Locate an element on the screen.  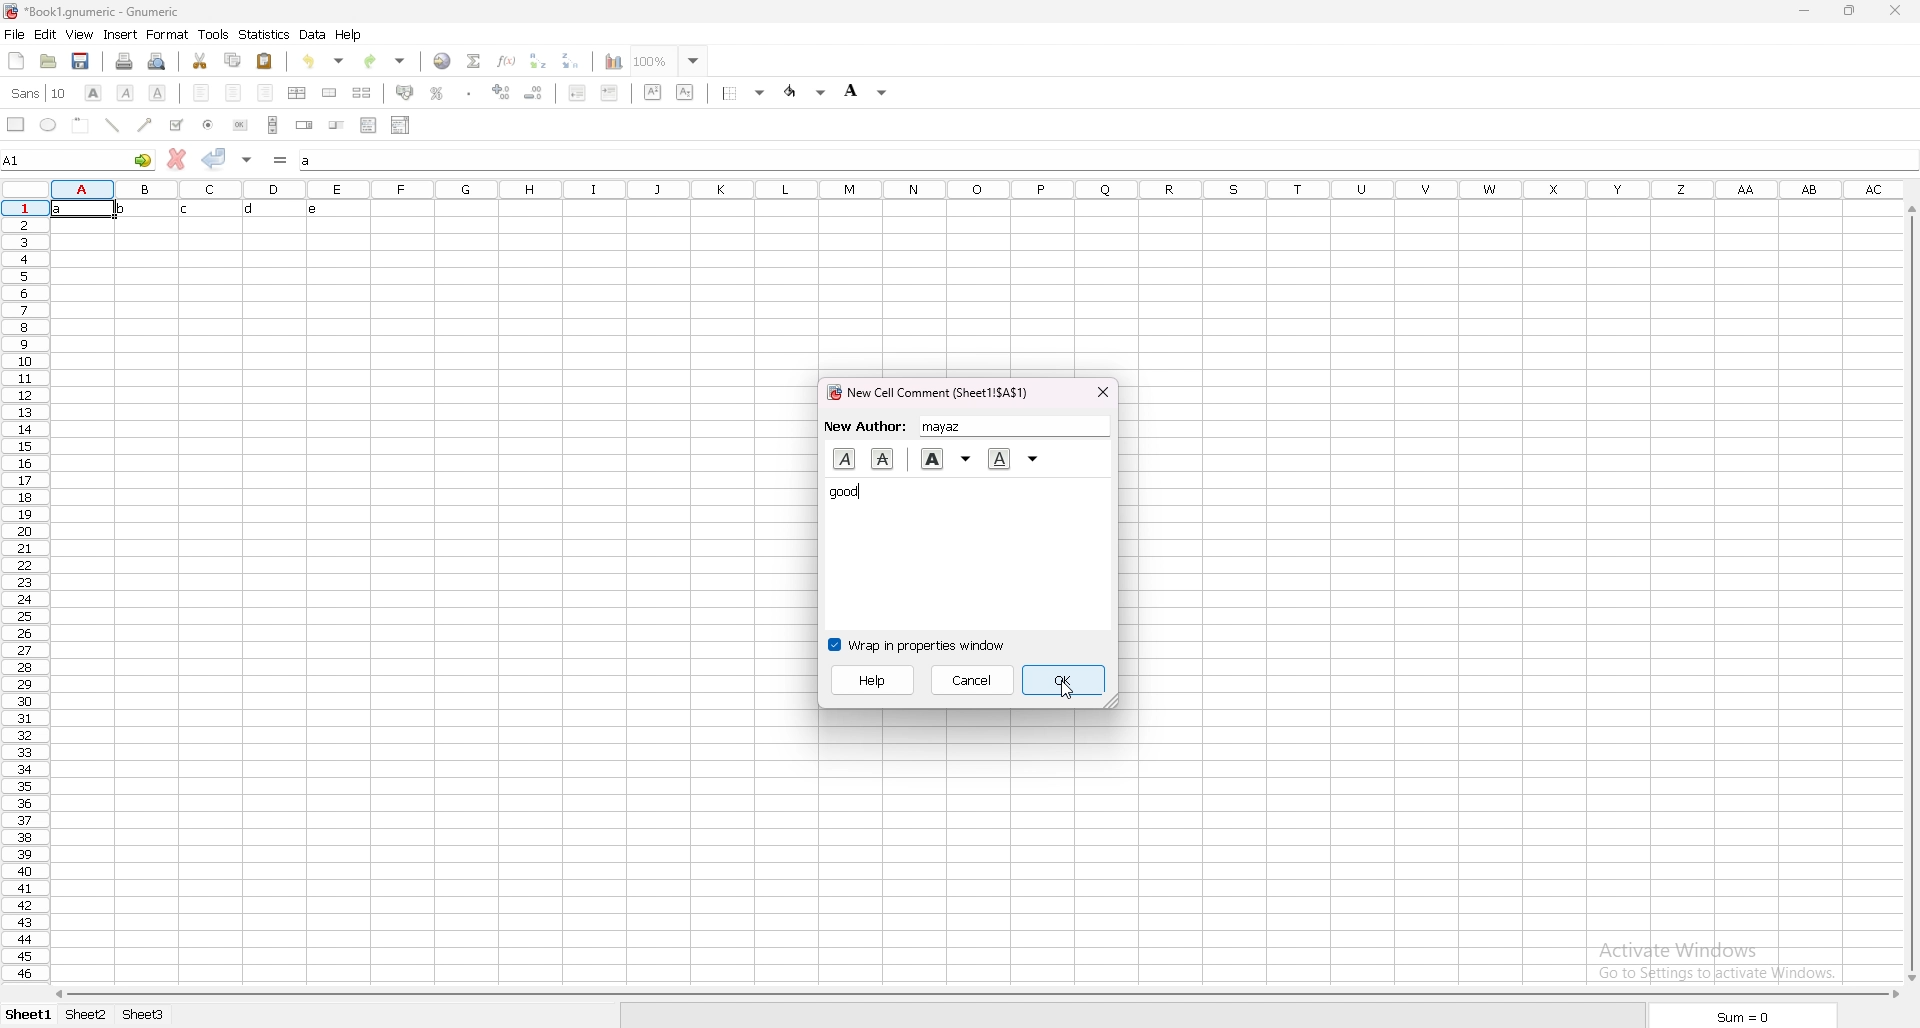
font is located at coordinates (40, 93).